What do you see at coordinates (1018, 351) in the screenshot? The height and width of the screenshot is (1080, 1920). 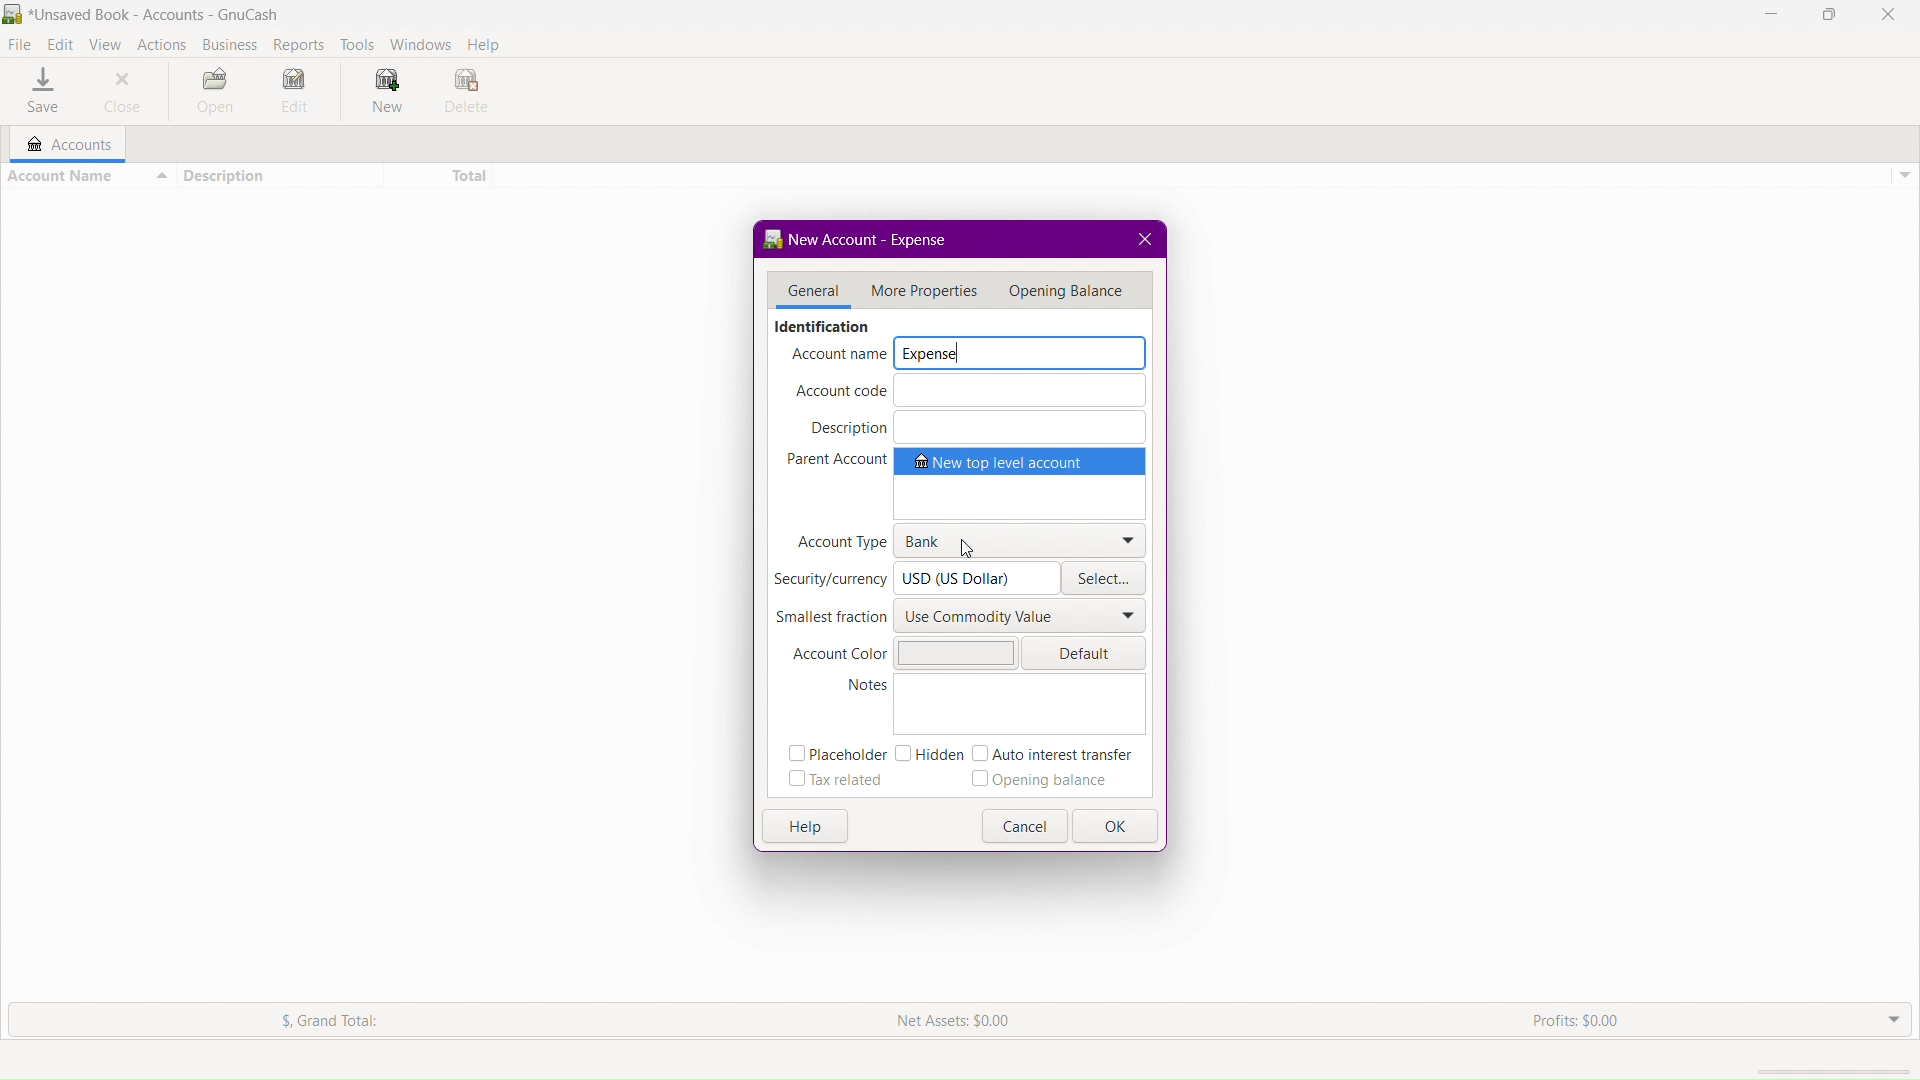 I see `Expense` at bounding box center [1018, 351].